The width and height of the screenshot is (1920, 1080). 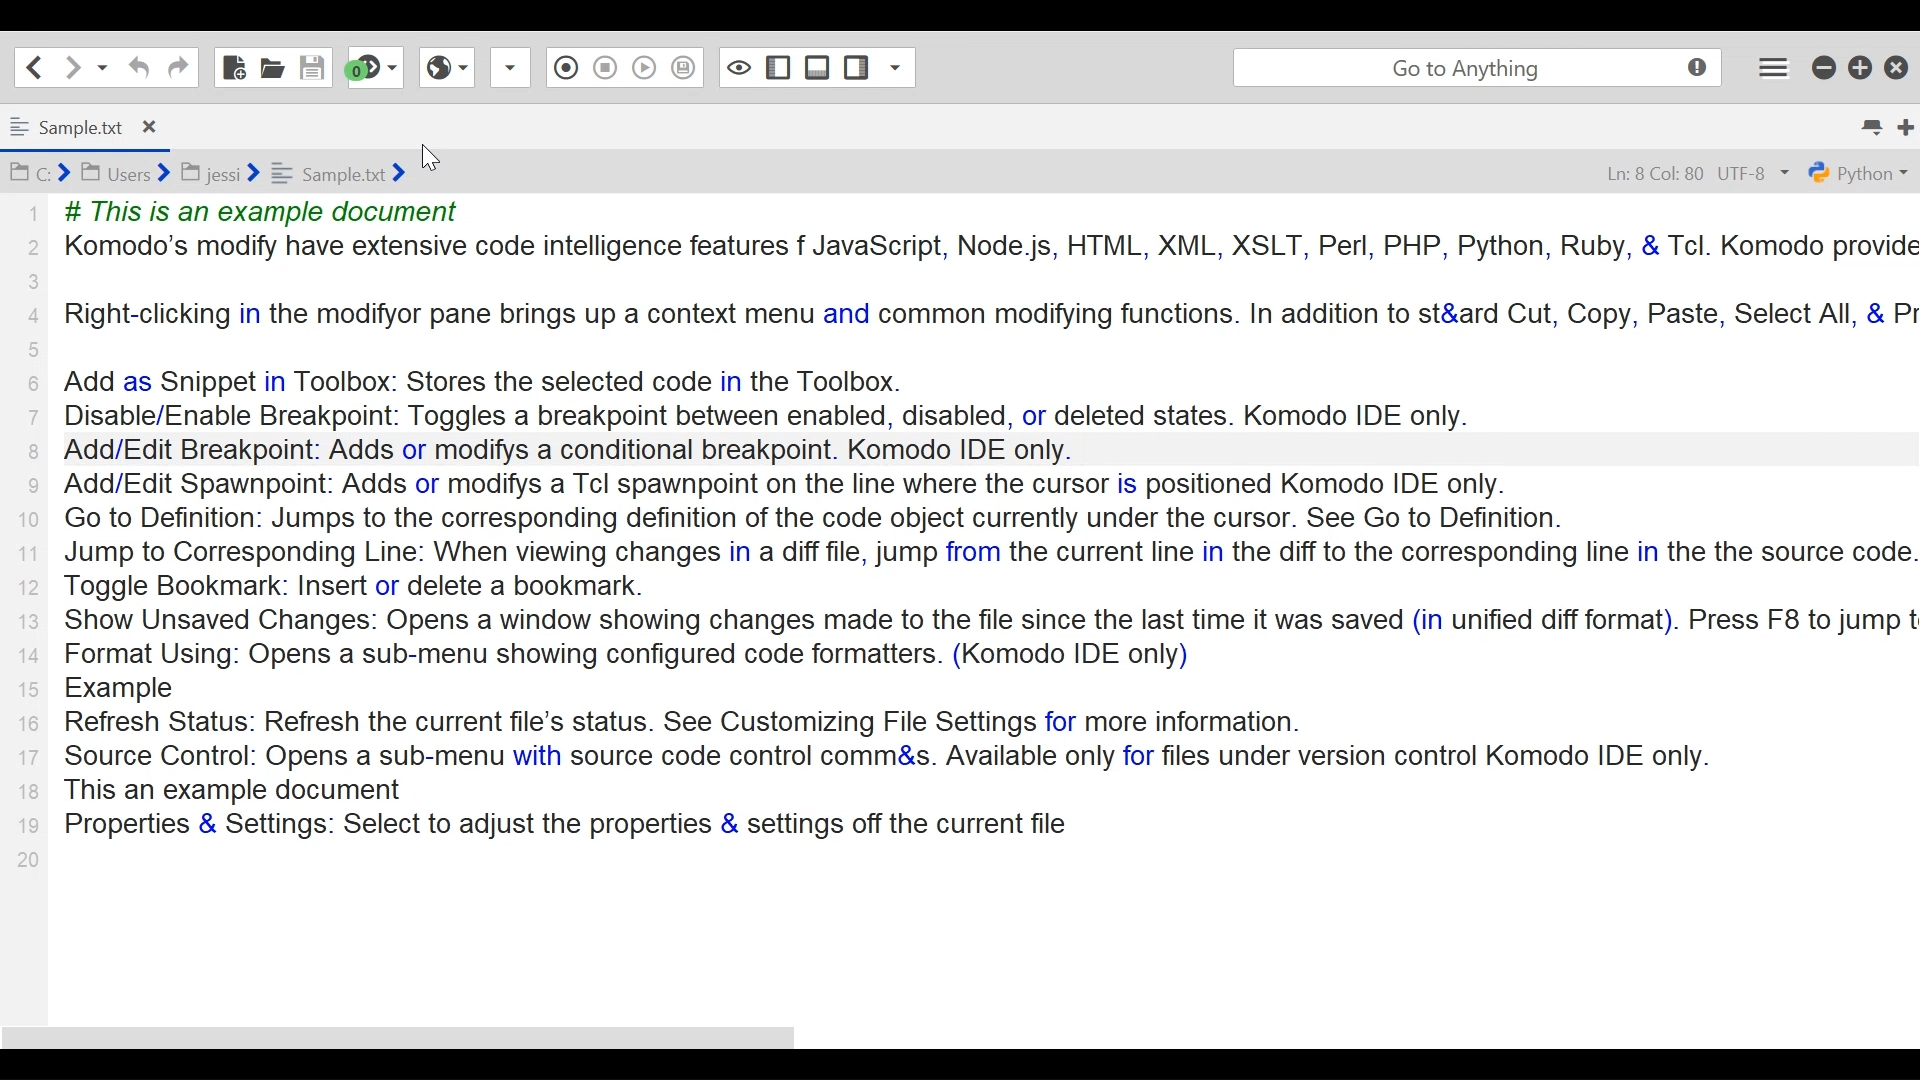 I want to click on Play Last Recording, so click(x=645, y=68).